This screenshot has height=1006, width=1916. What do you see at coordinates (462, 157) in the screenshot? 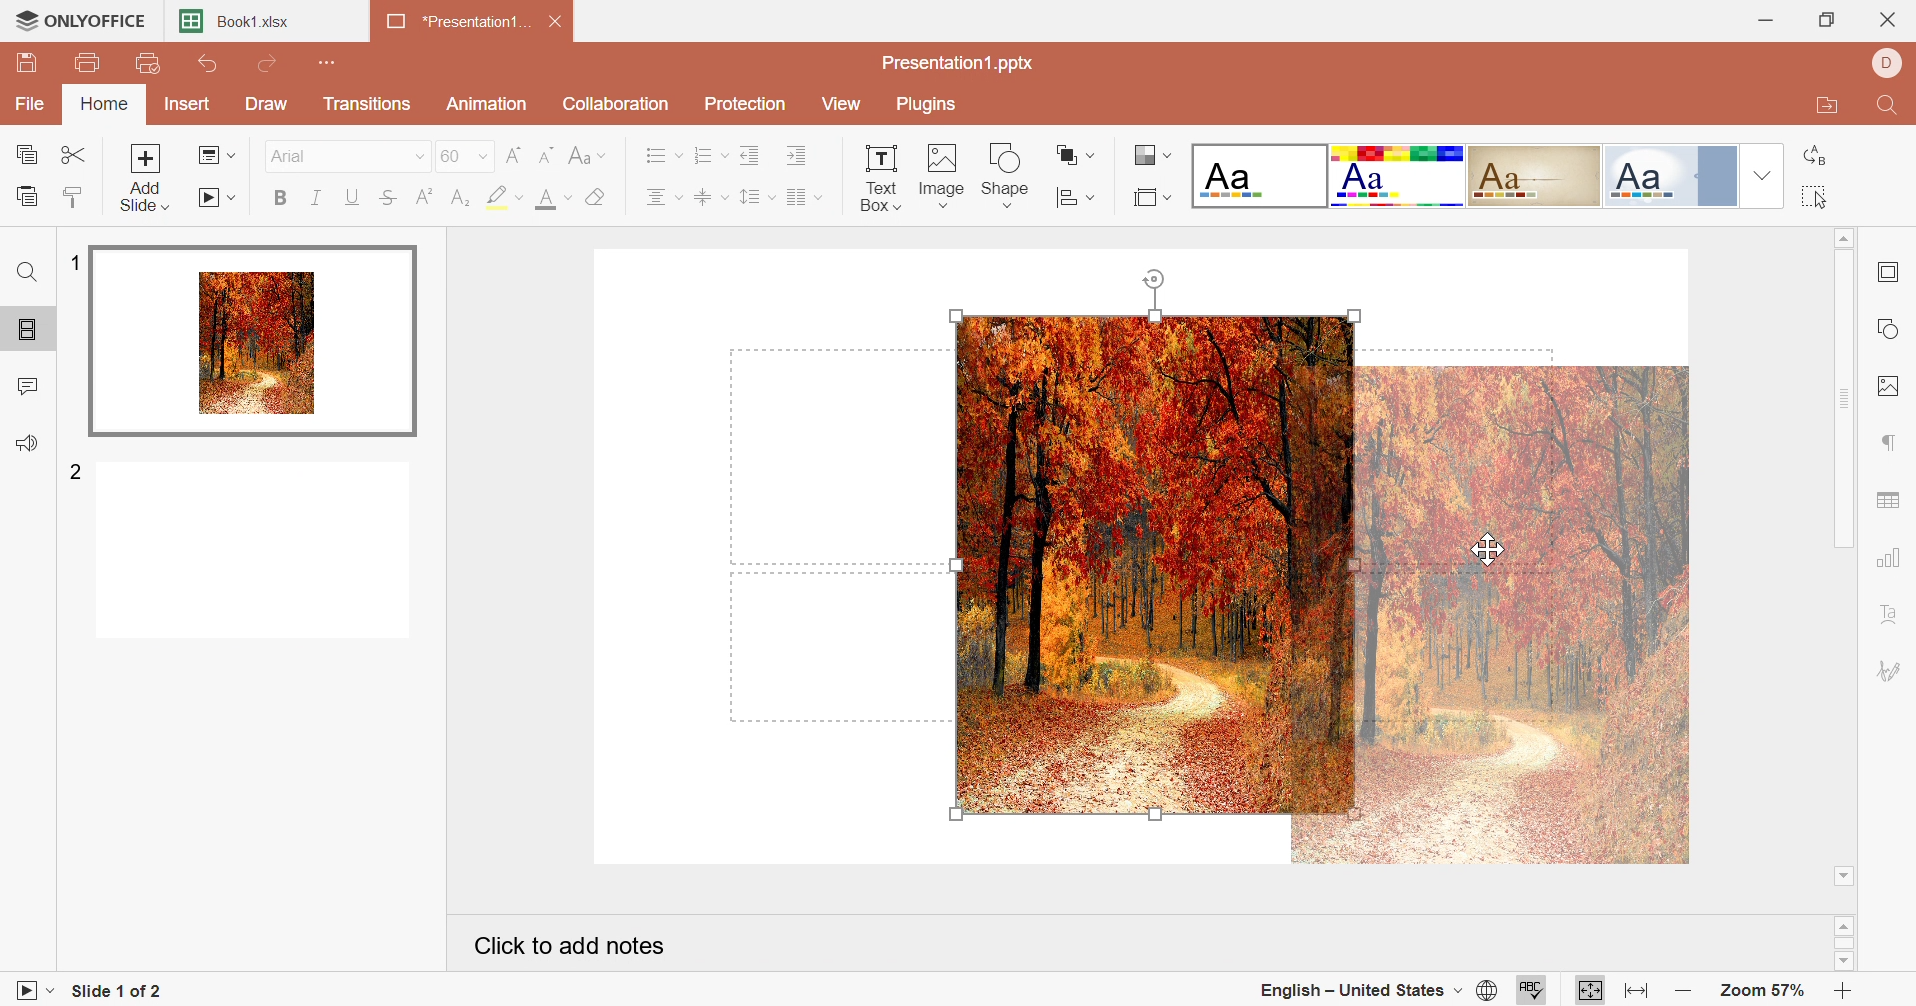
I see `60` at bounding box center [462, 157].